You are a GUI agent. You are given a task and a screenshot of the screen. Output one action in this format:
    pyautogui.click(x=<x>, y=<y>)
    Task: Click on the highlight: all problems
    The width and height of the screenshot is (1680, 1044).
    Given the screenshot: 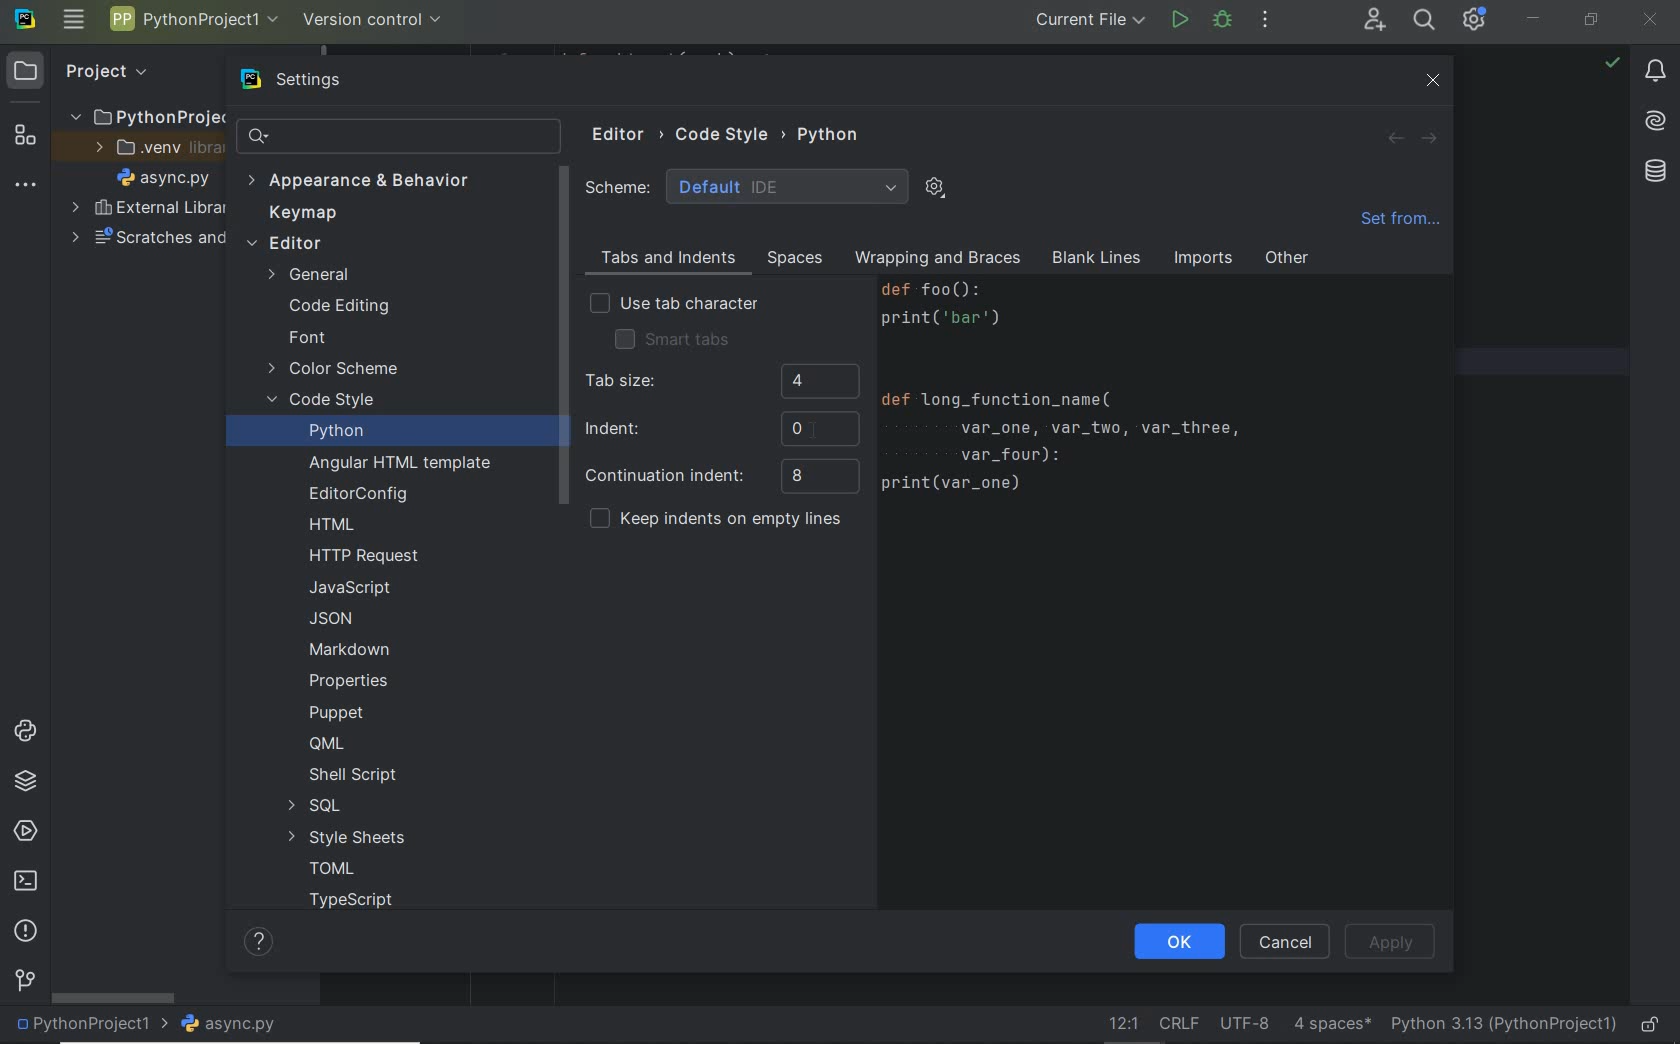 What is the action you would take?
    pyautogui.click(x=1610, y=64)
    